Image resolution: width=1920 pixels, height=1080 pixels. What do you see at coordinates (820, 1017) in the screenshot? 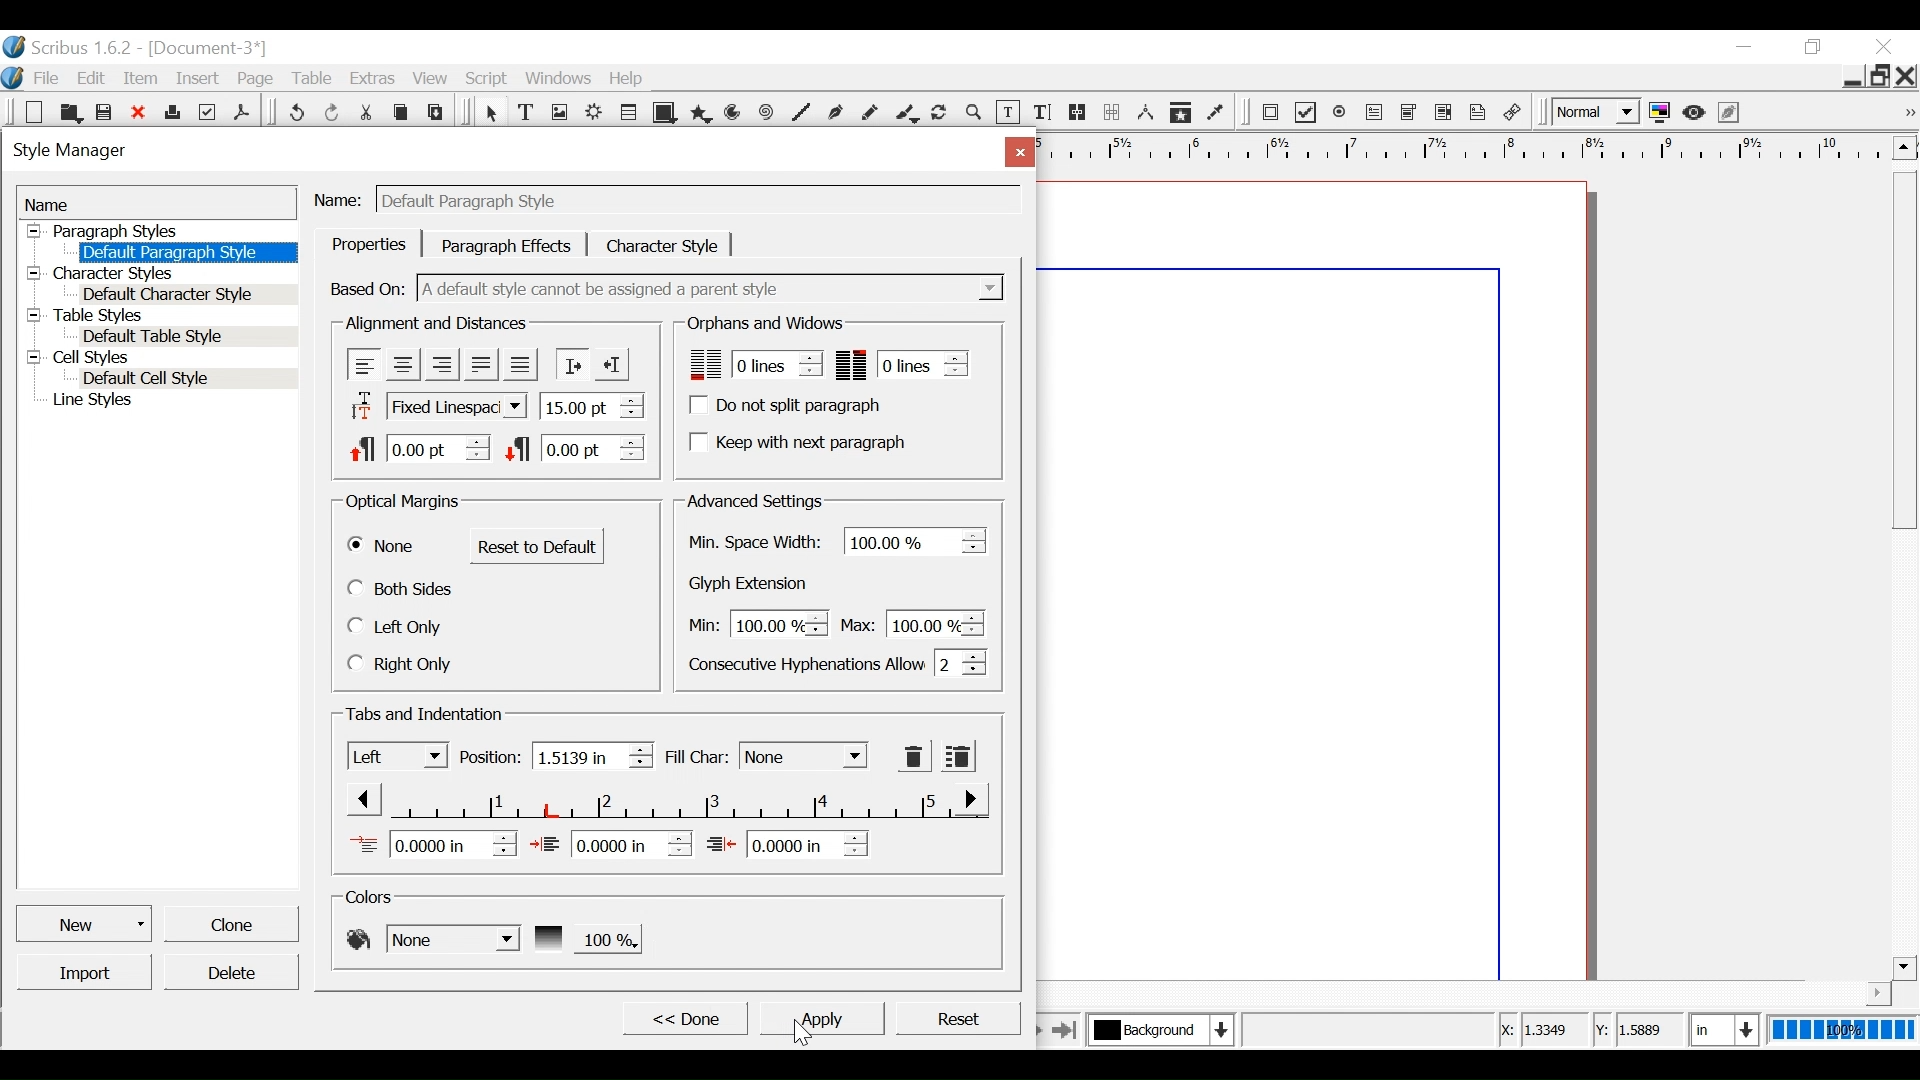
I see `Apply` at bounding box center [820, 1017].